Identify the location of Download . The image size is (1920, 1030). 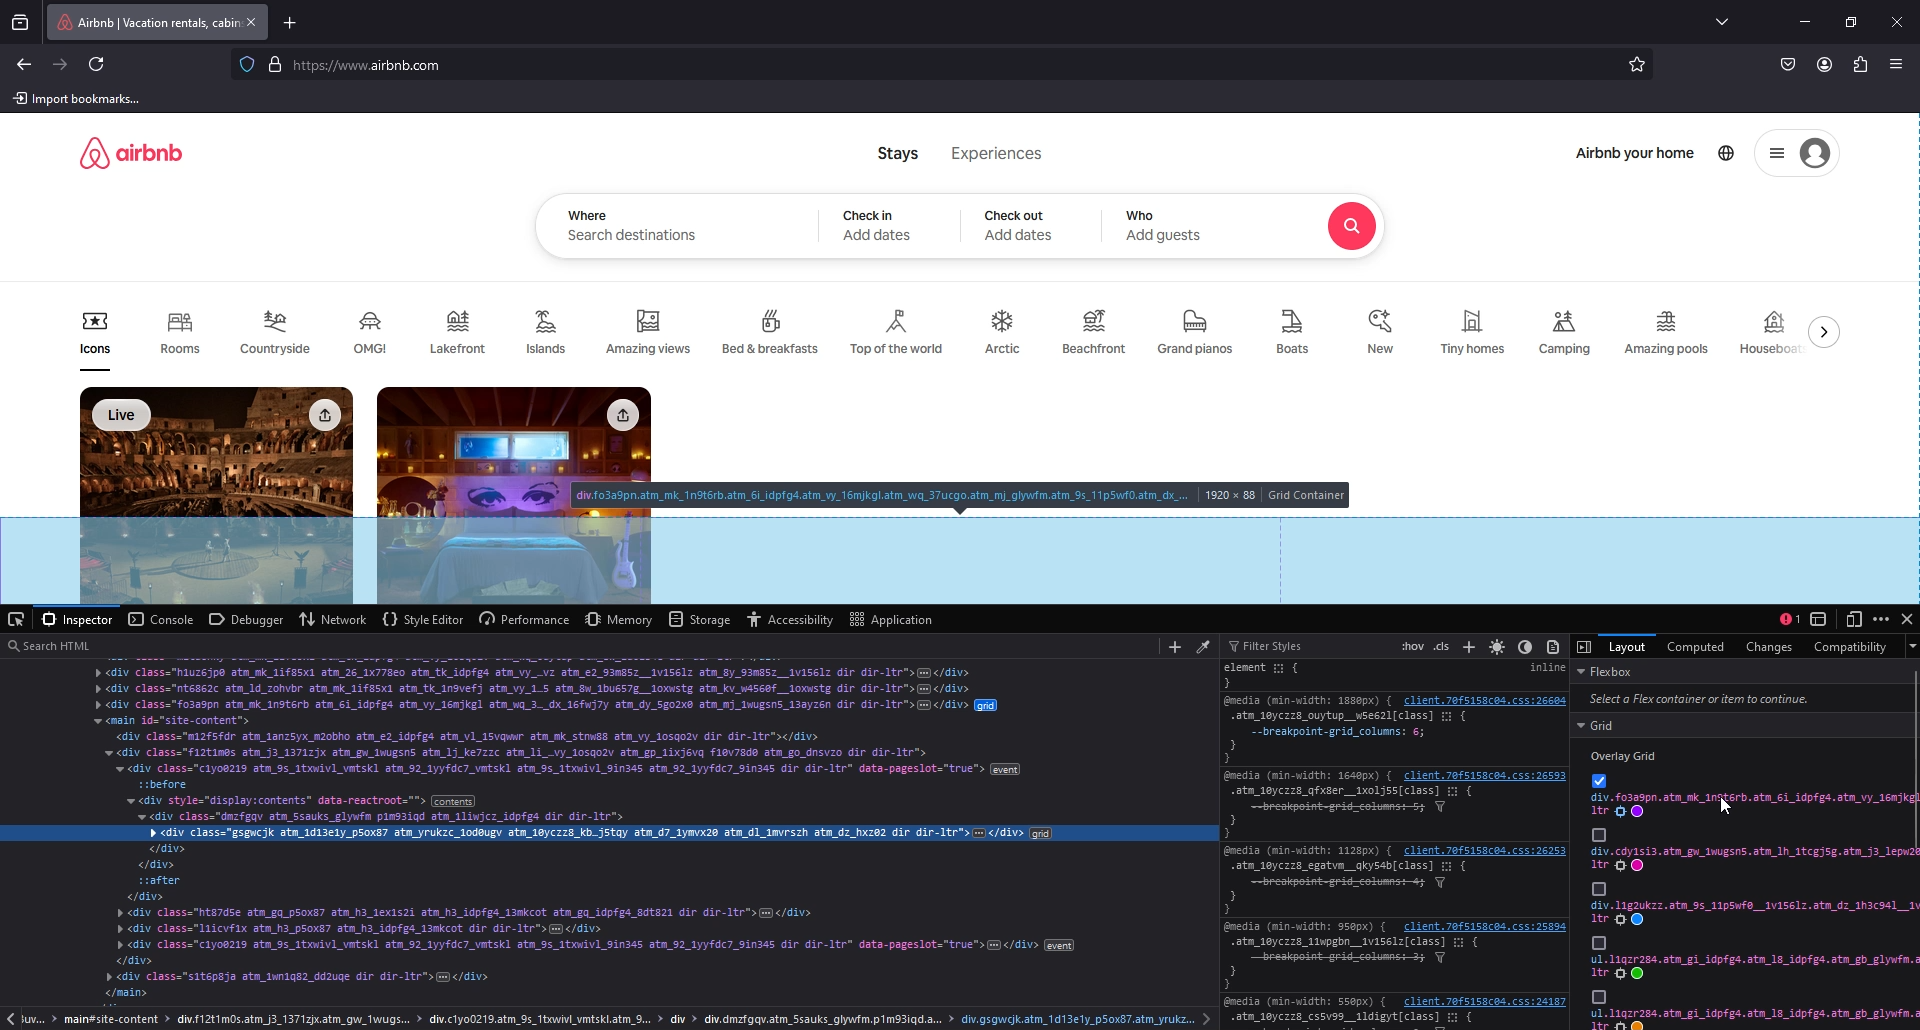
(621, 416).